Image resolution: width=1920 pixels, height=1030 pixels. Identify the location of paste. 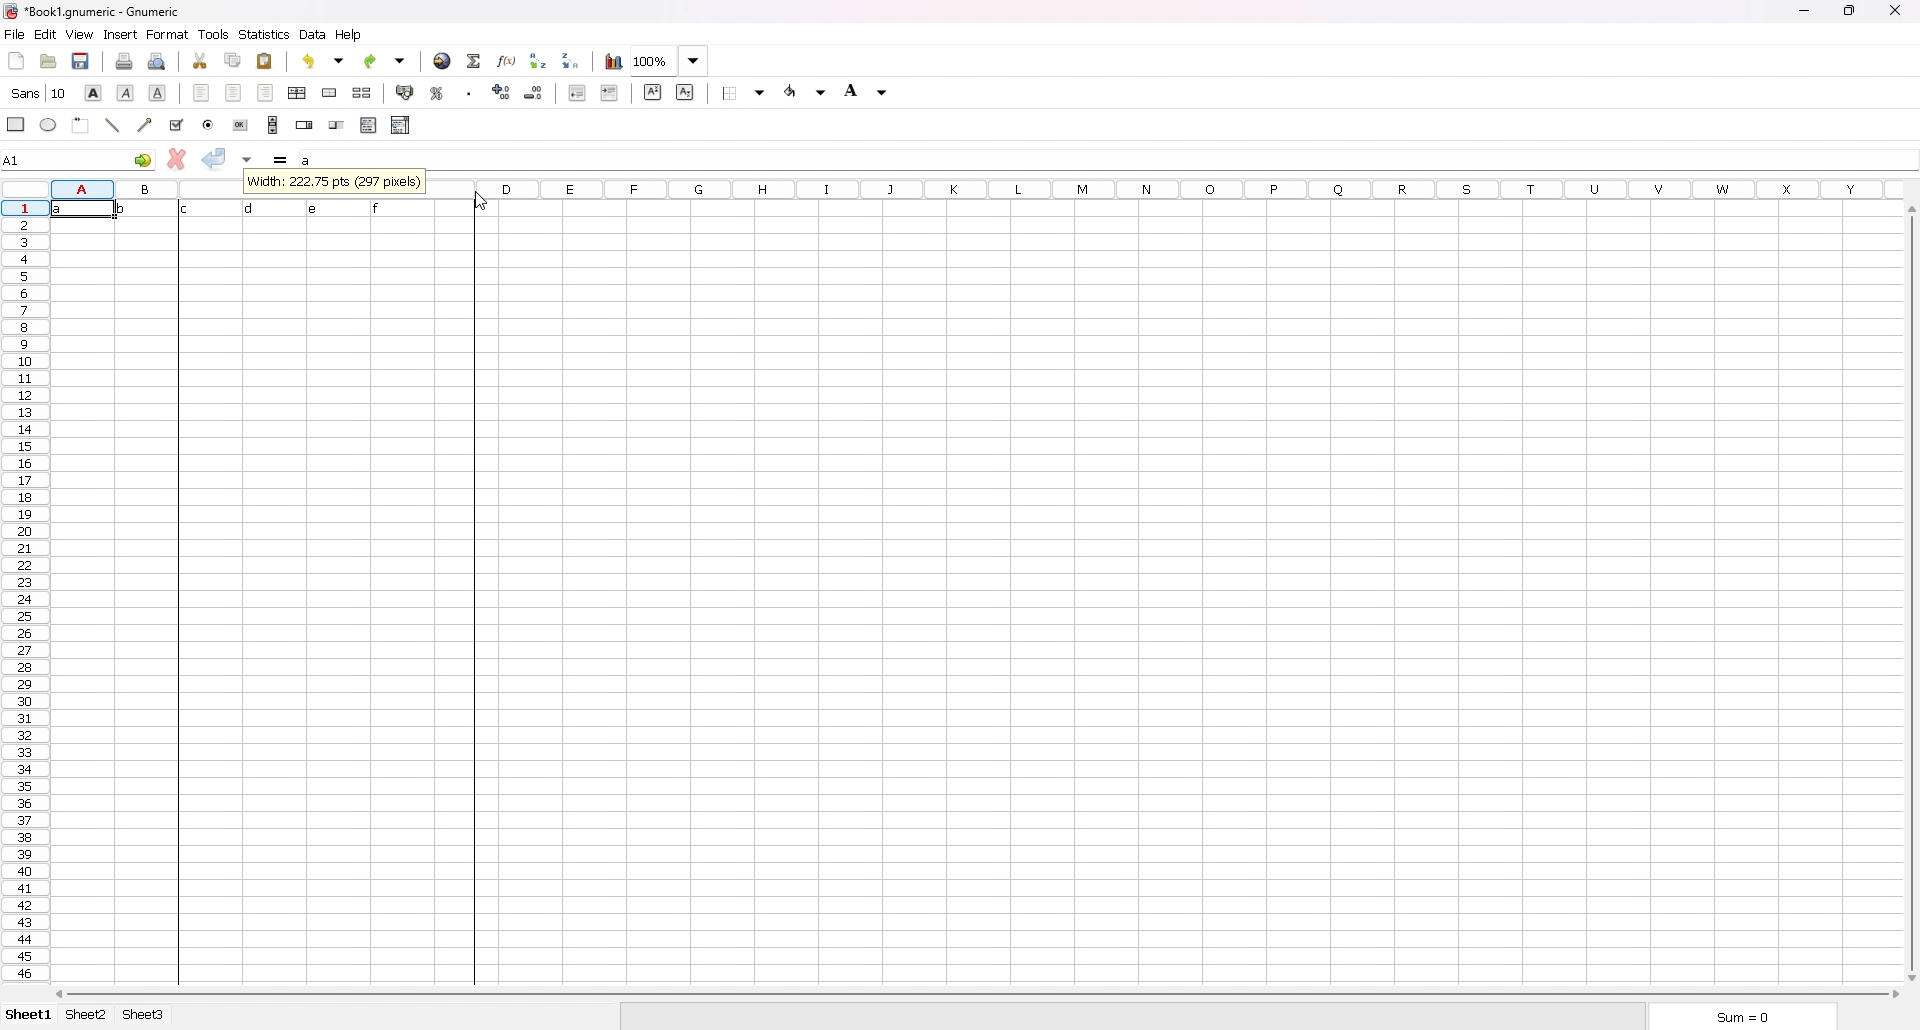
(266, 60).